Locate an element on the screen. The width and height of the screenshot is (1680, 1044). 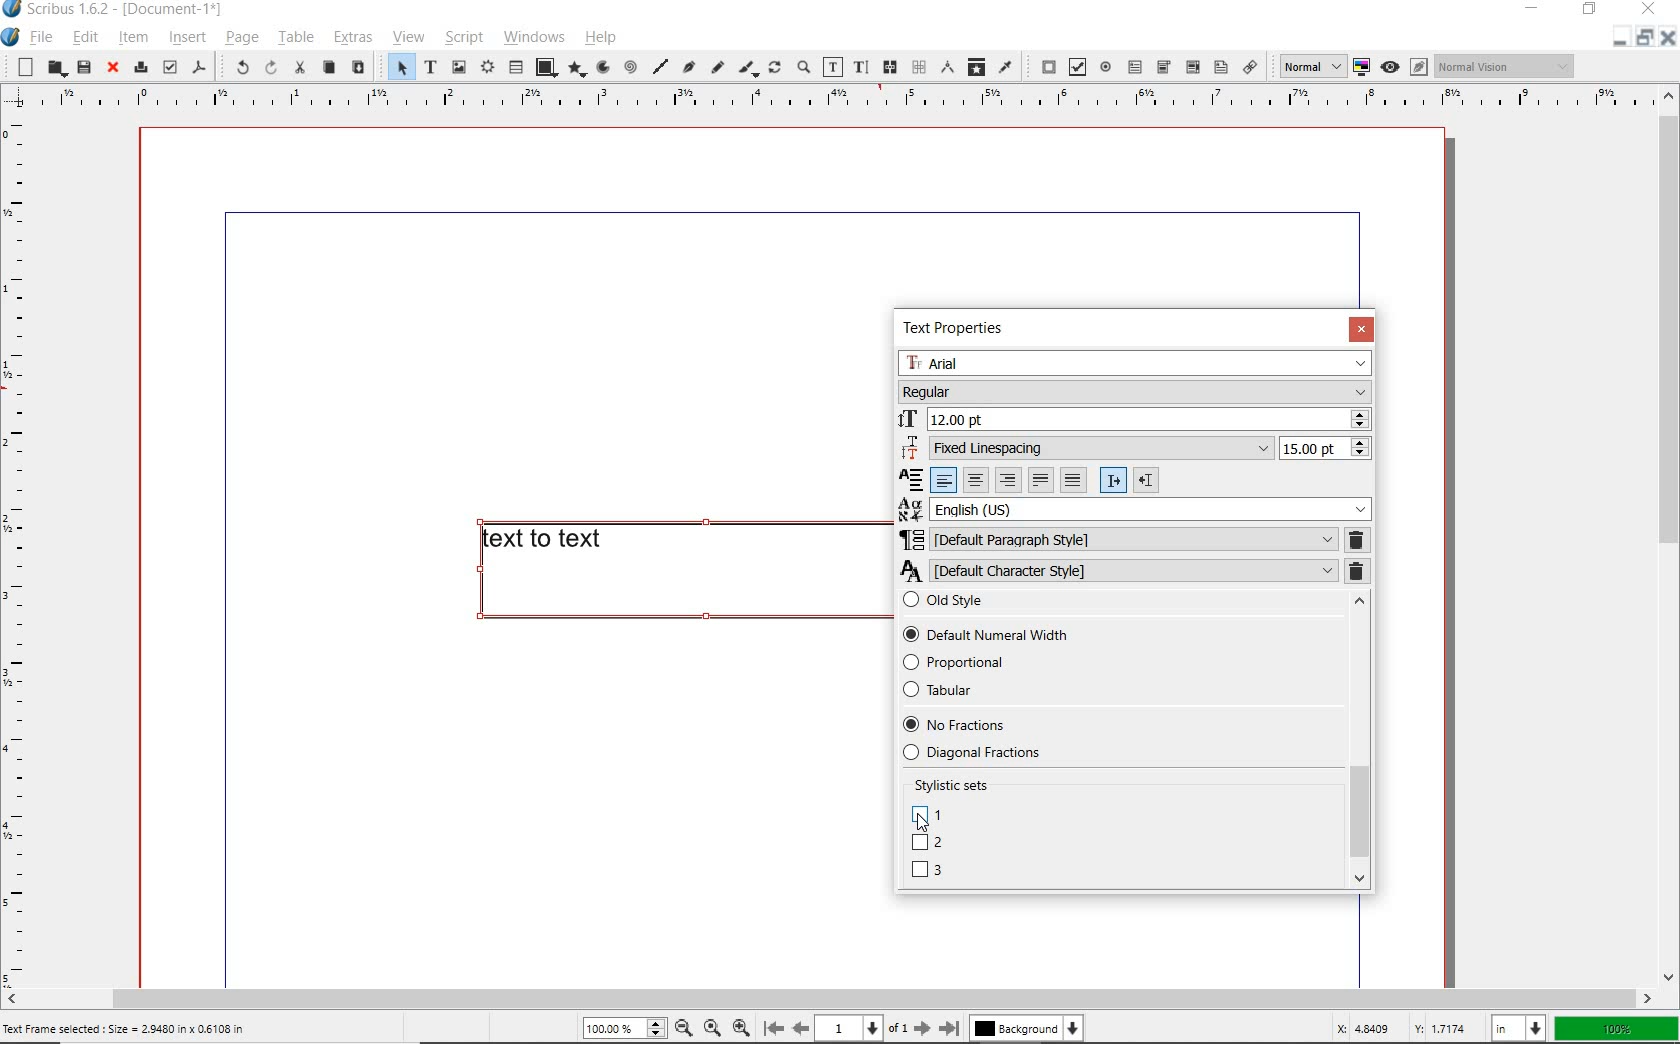
No Fractions is located at coordinates (954, 724).